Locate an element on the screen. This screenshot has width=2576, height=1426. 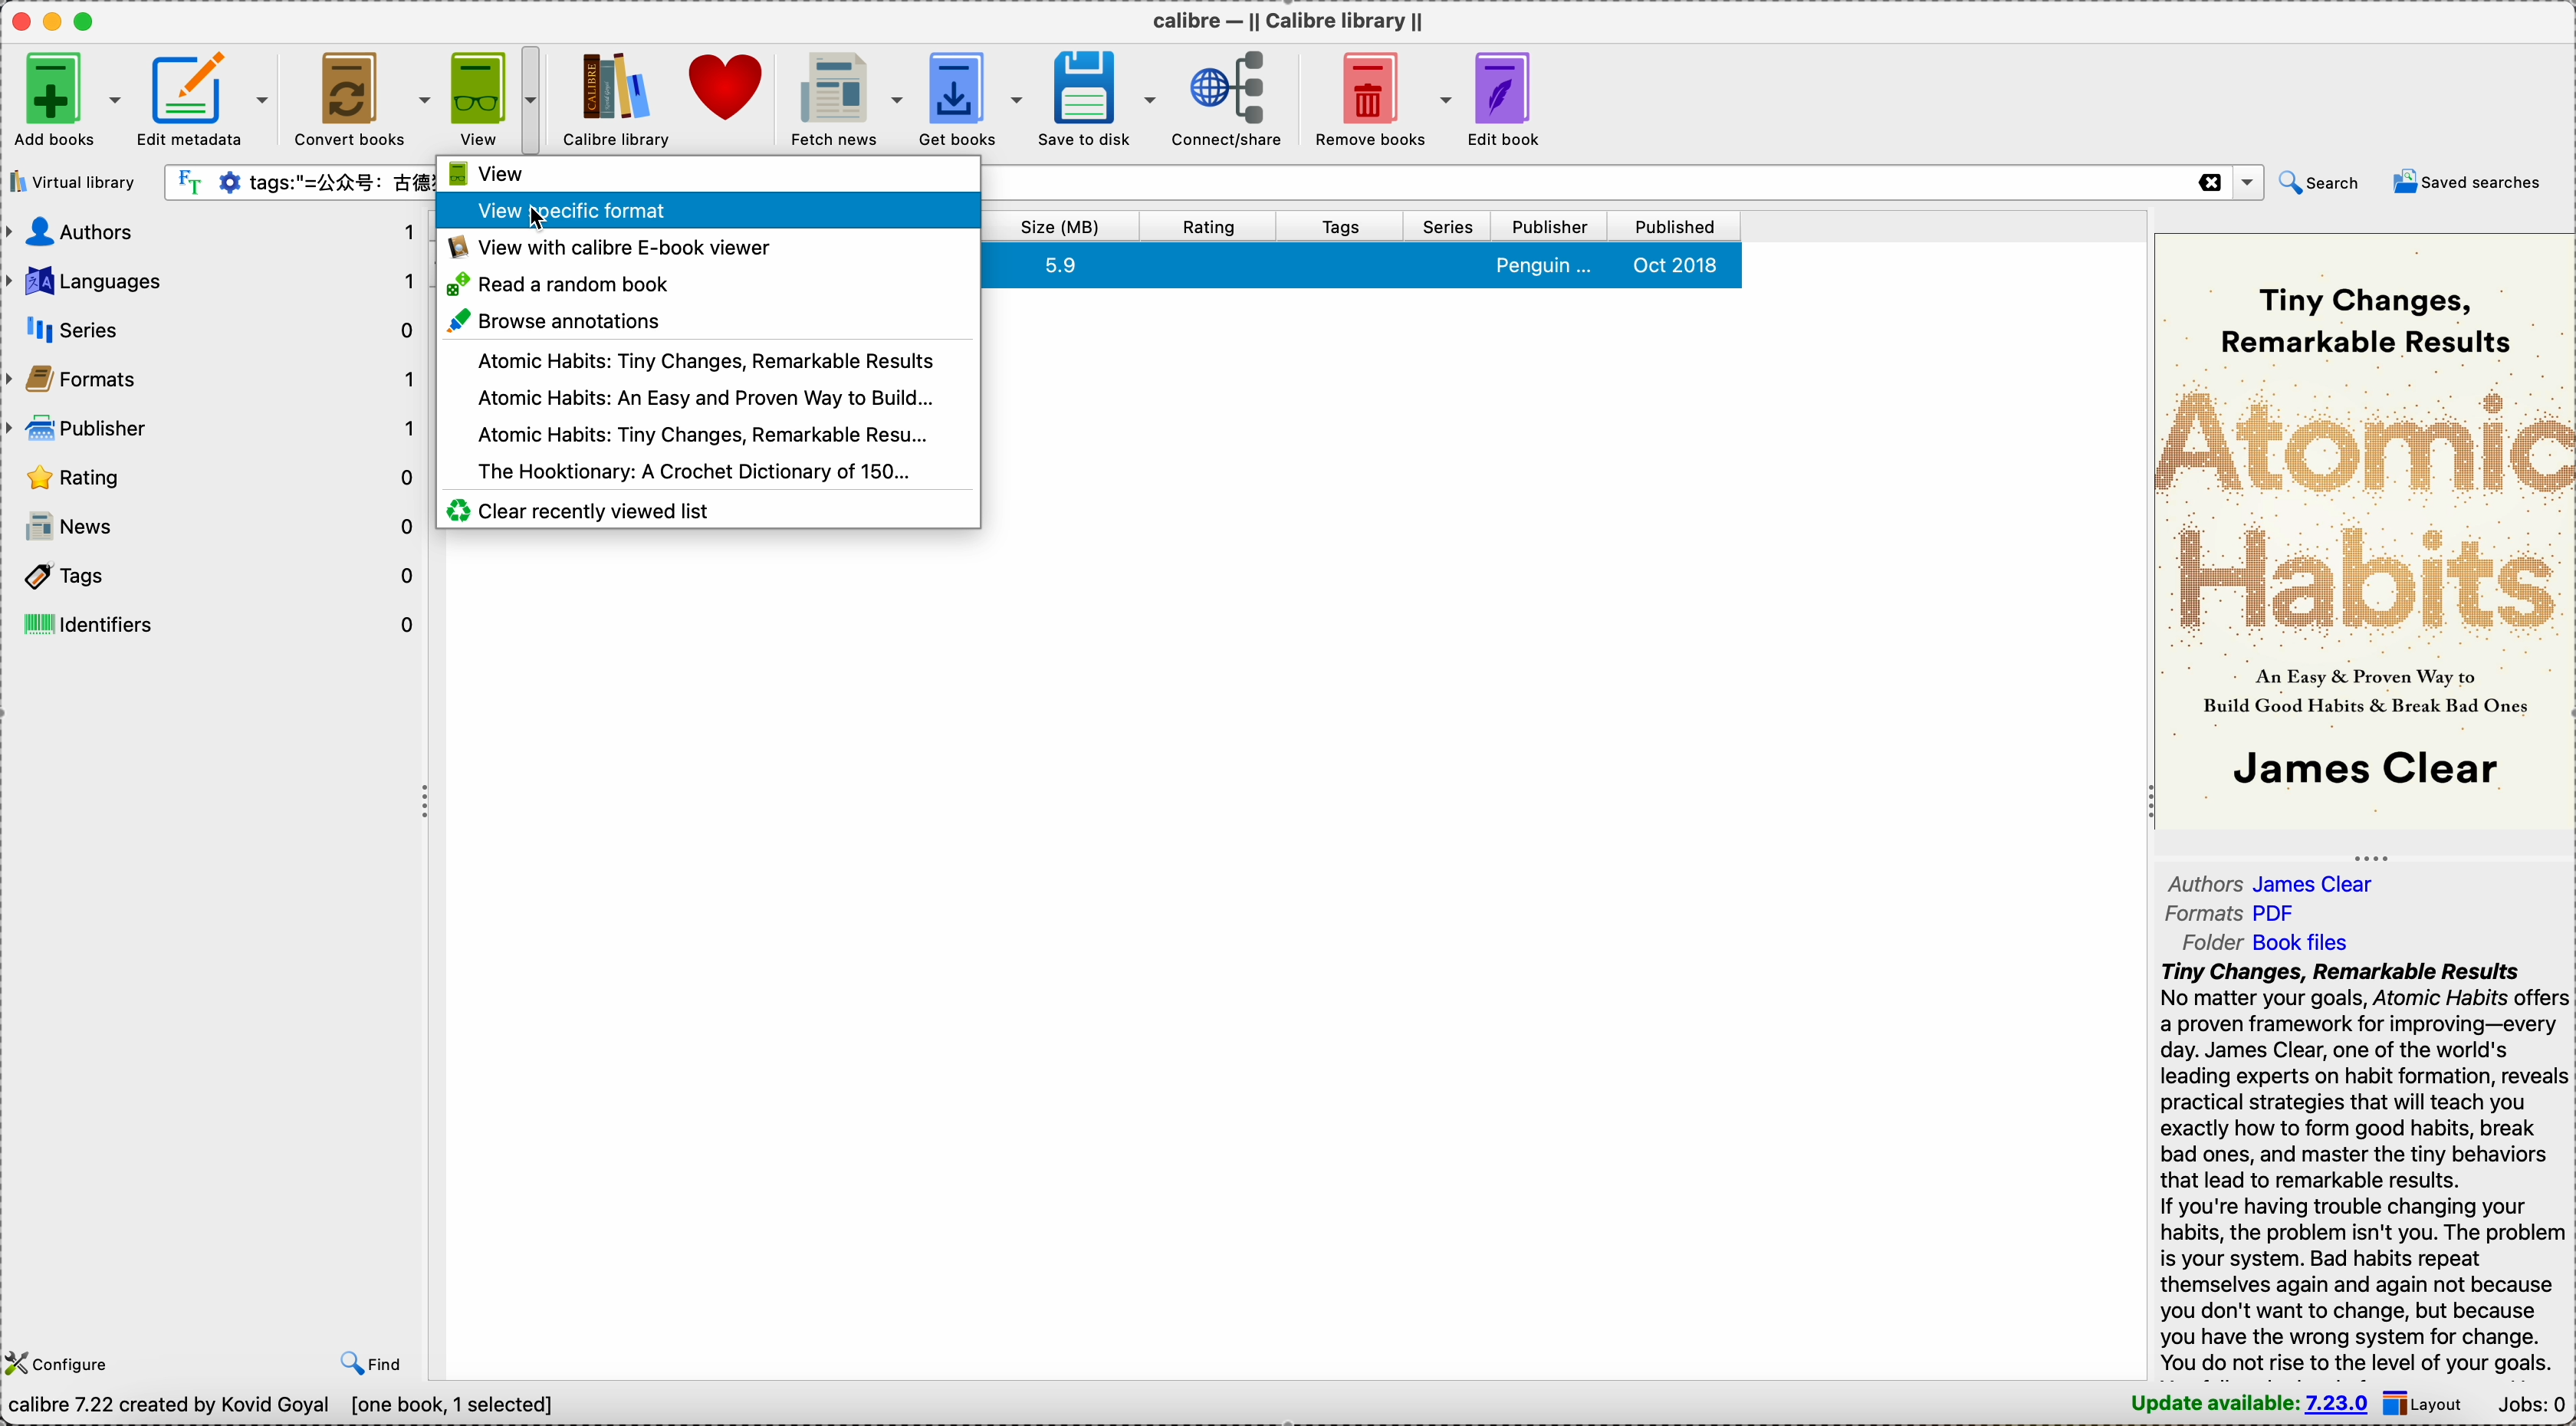
atomic habits book is located at coordinates (705, 360).